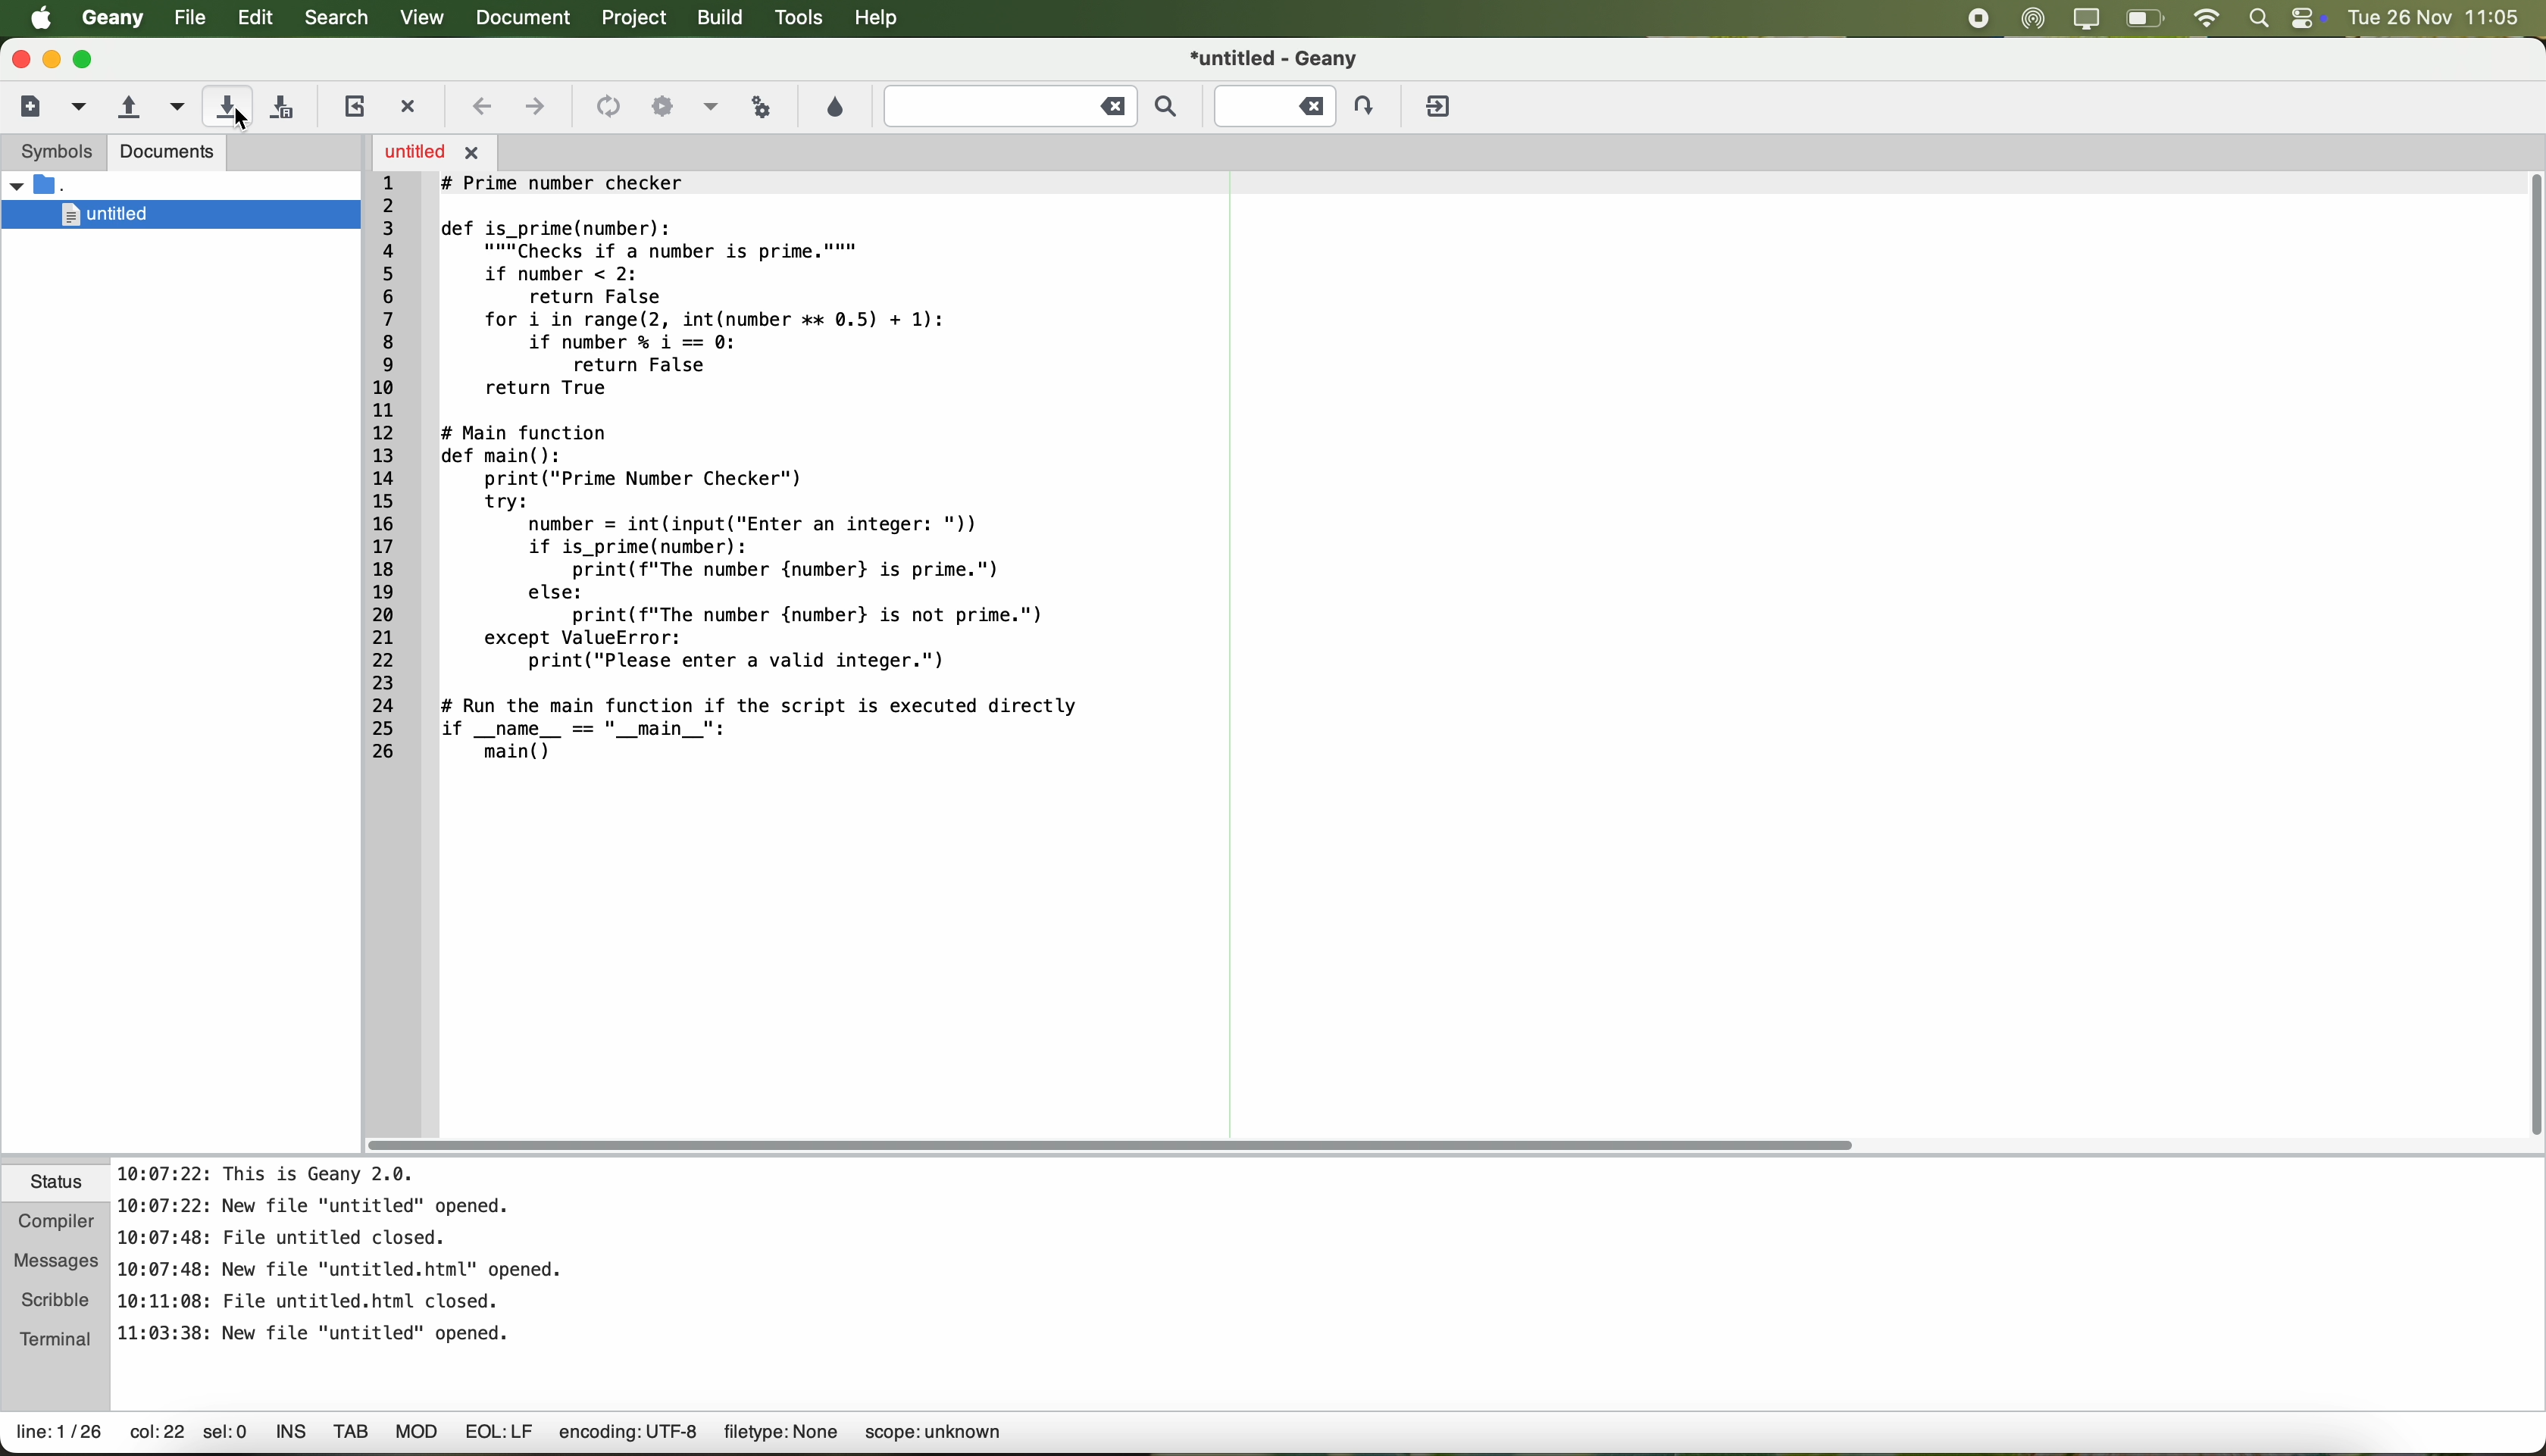 The image size is (2546, 1456). What do you see at coordinates (353, 106) in the screenshot?
I see `reload the current file from disk` at bounding box center [353, 106].